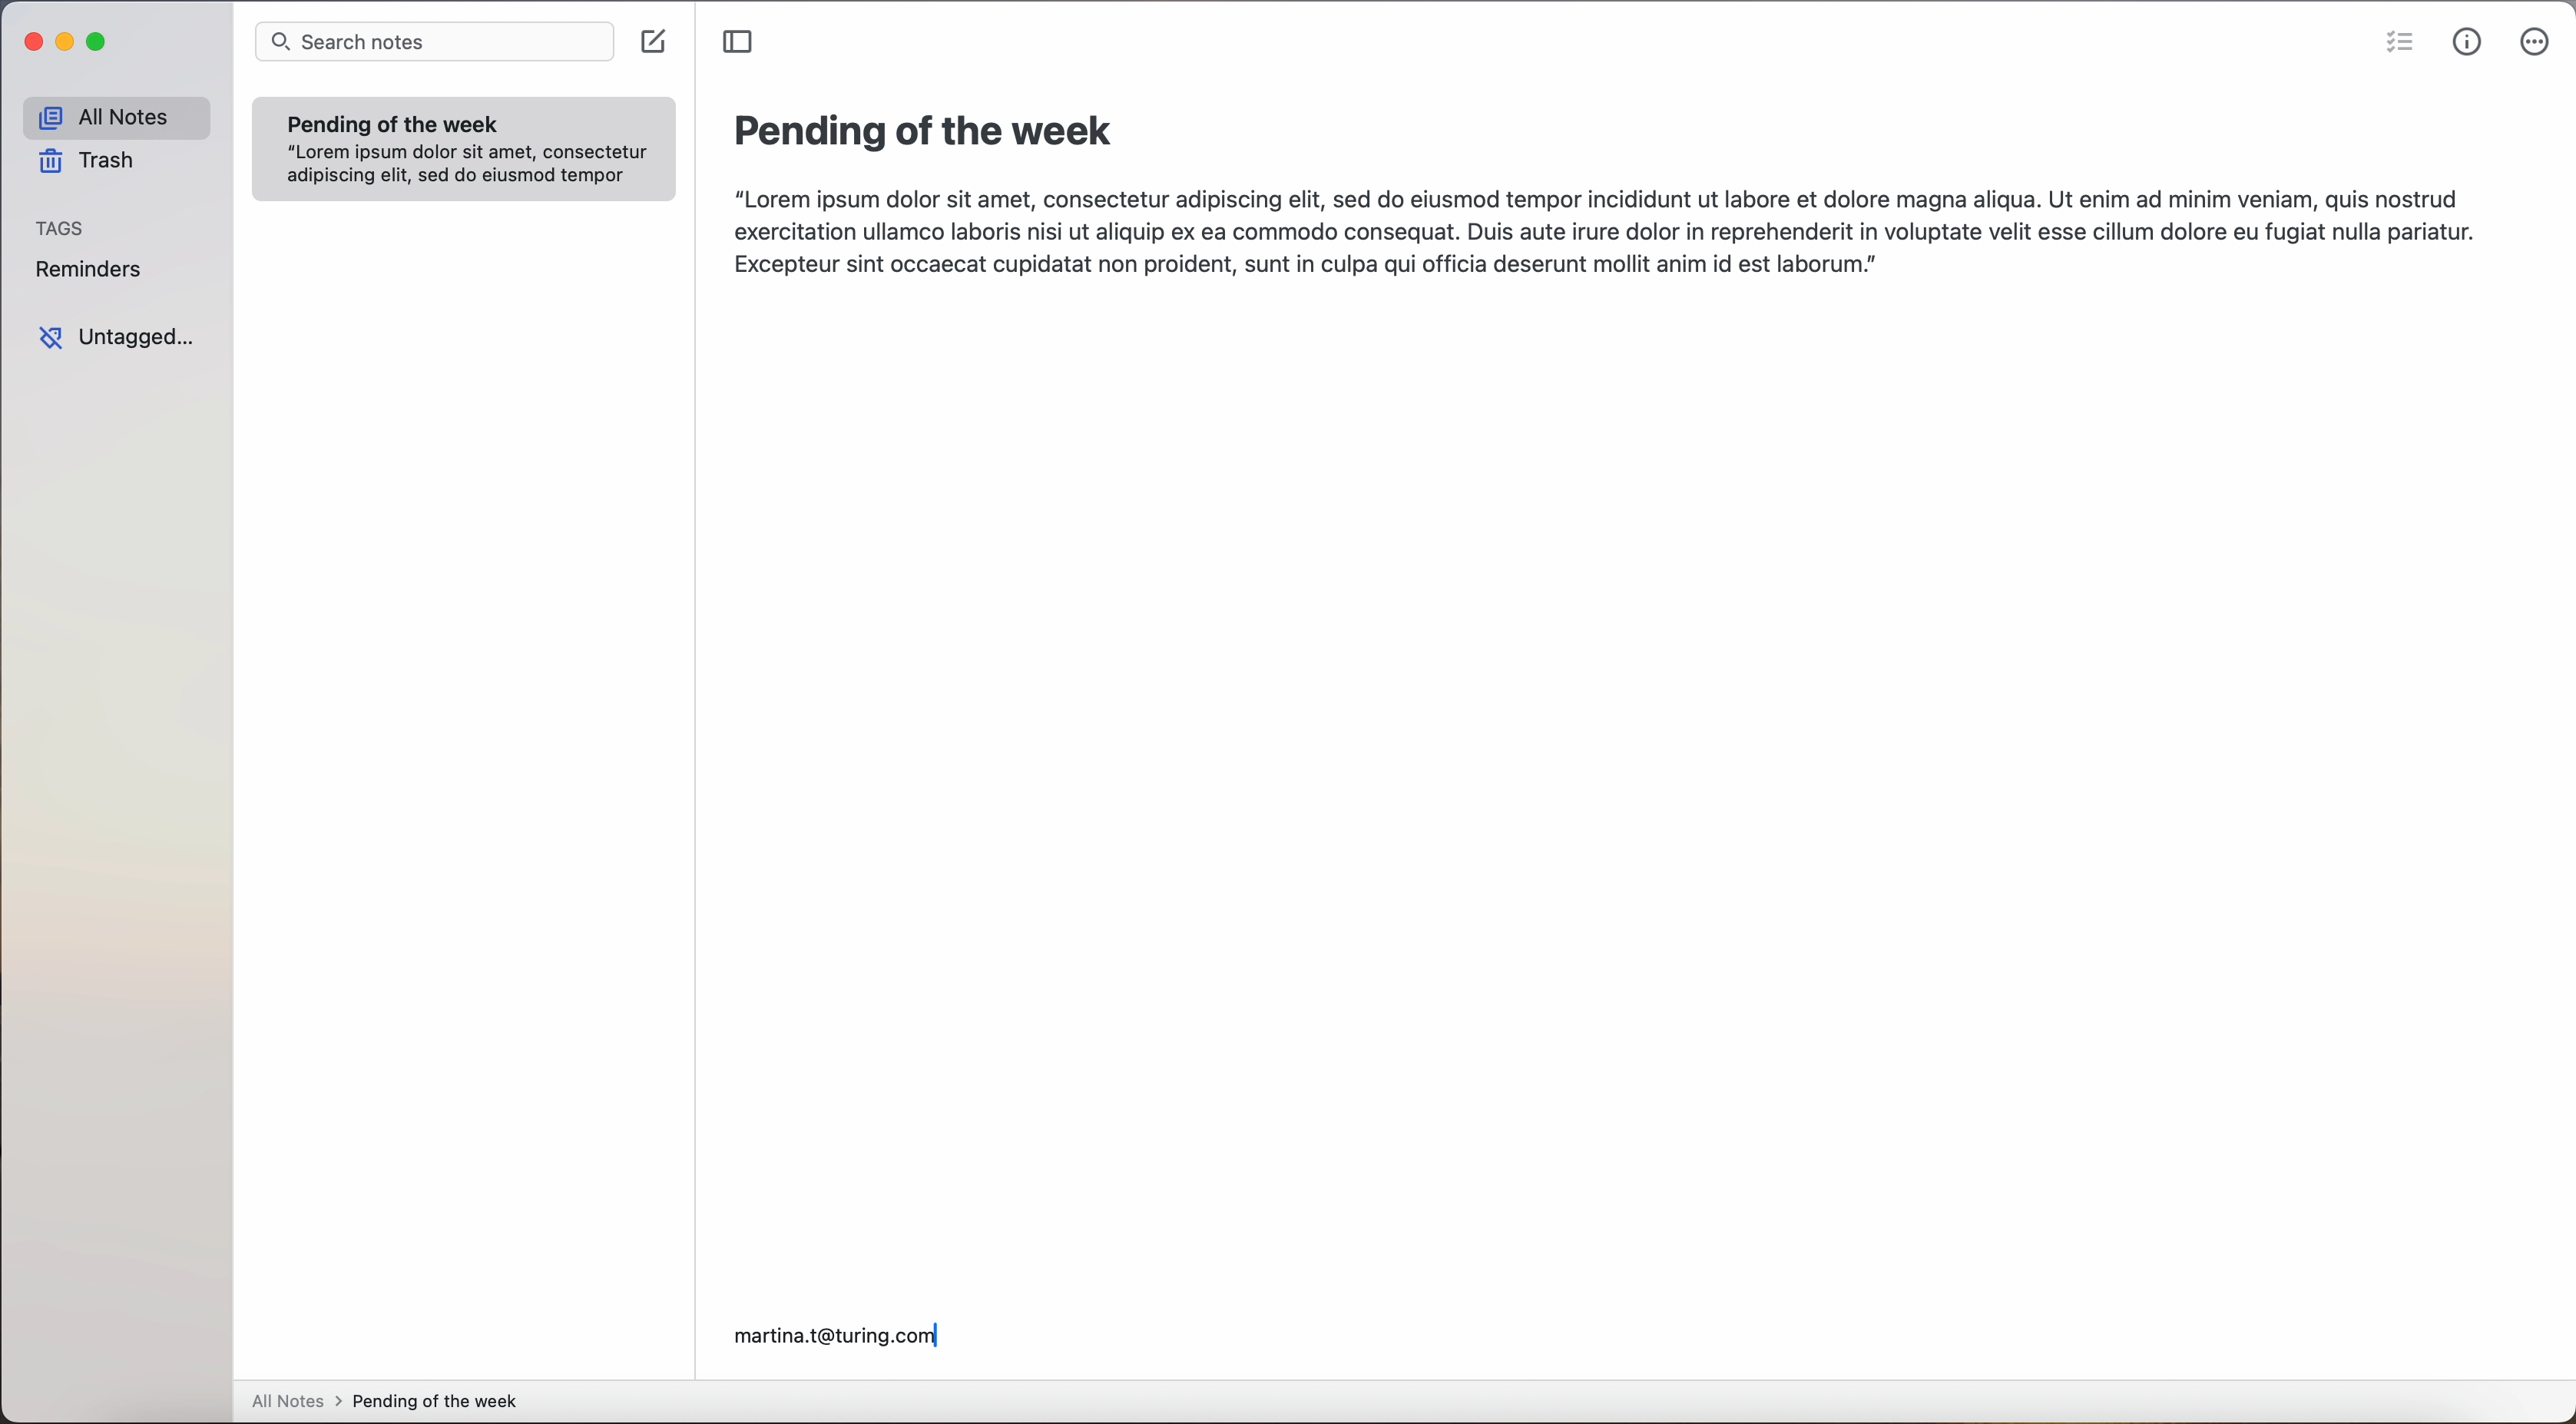 Image resolution: width=2576 pixels, height=1424 pixels. Describe the element at coordinates (27, 44) in the screenshot. I see `close app` at that location.